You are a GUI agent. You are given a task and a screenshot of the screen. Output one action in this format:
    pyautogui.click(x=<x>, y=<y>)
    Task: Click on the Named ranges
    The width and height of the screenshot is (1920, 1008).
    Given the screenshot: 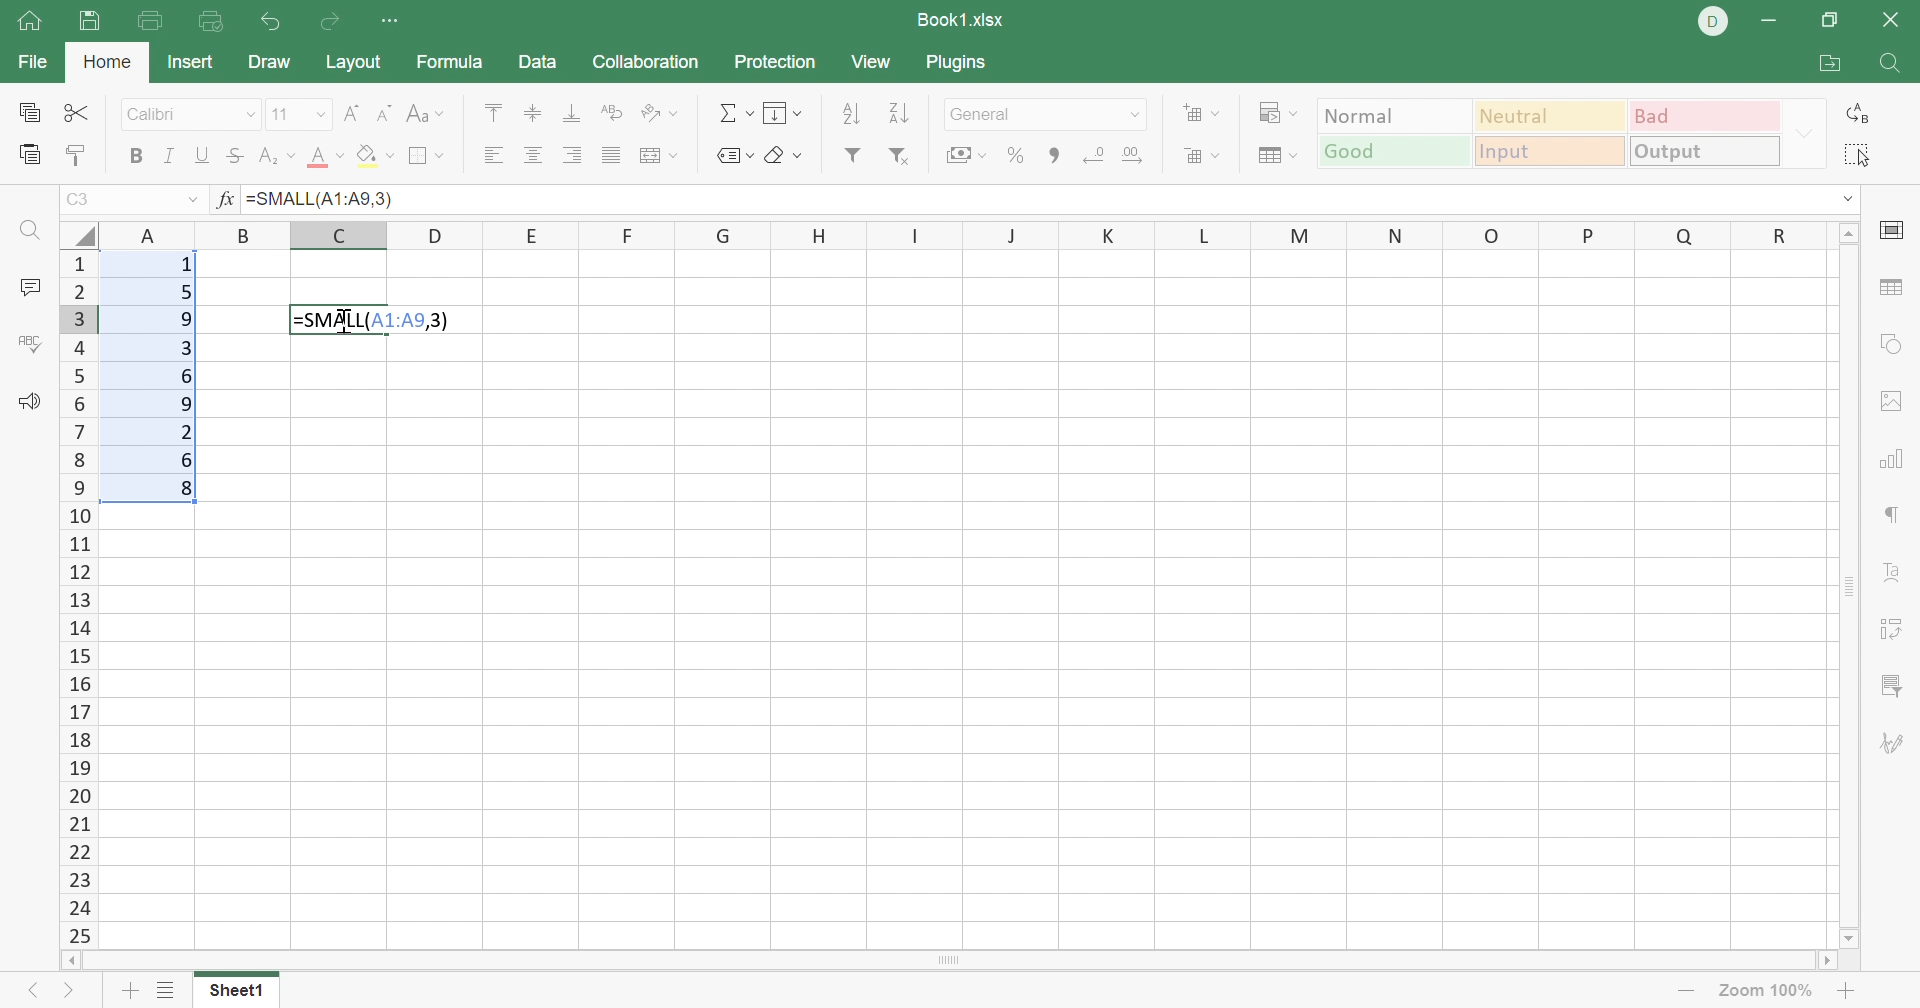 What is the action you would take?
    pyautogui.click(x=733, y=153)
    